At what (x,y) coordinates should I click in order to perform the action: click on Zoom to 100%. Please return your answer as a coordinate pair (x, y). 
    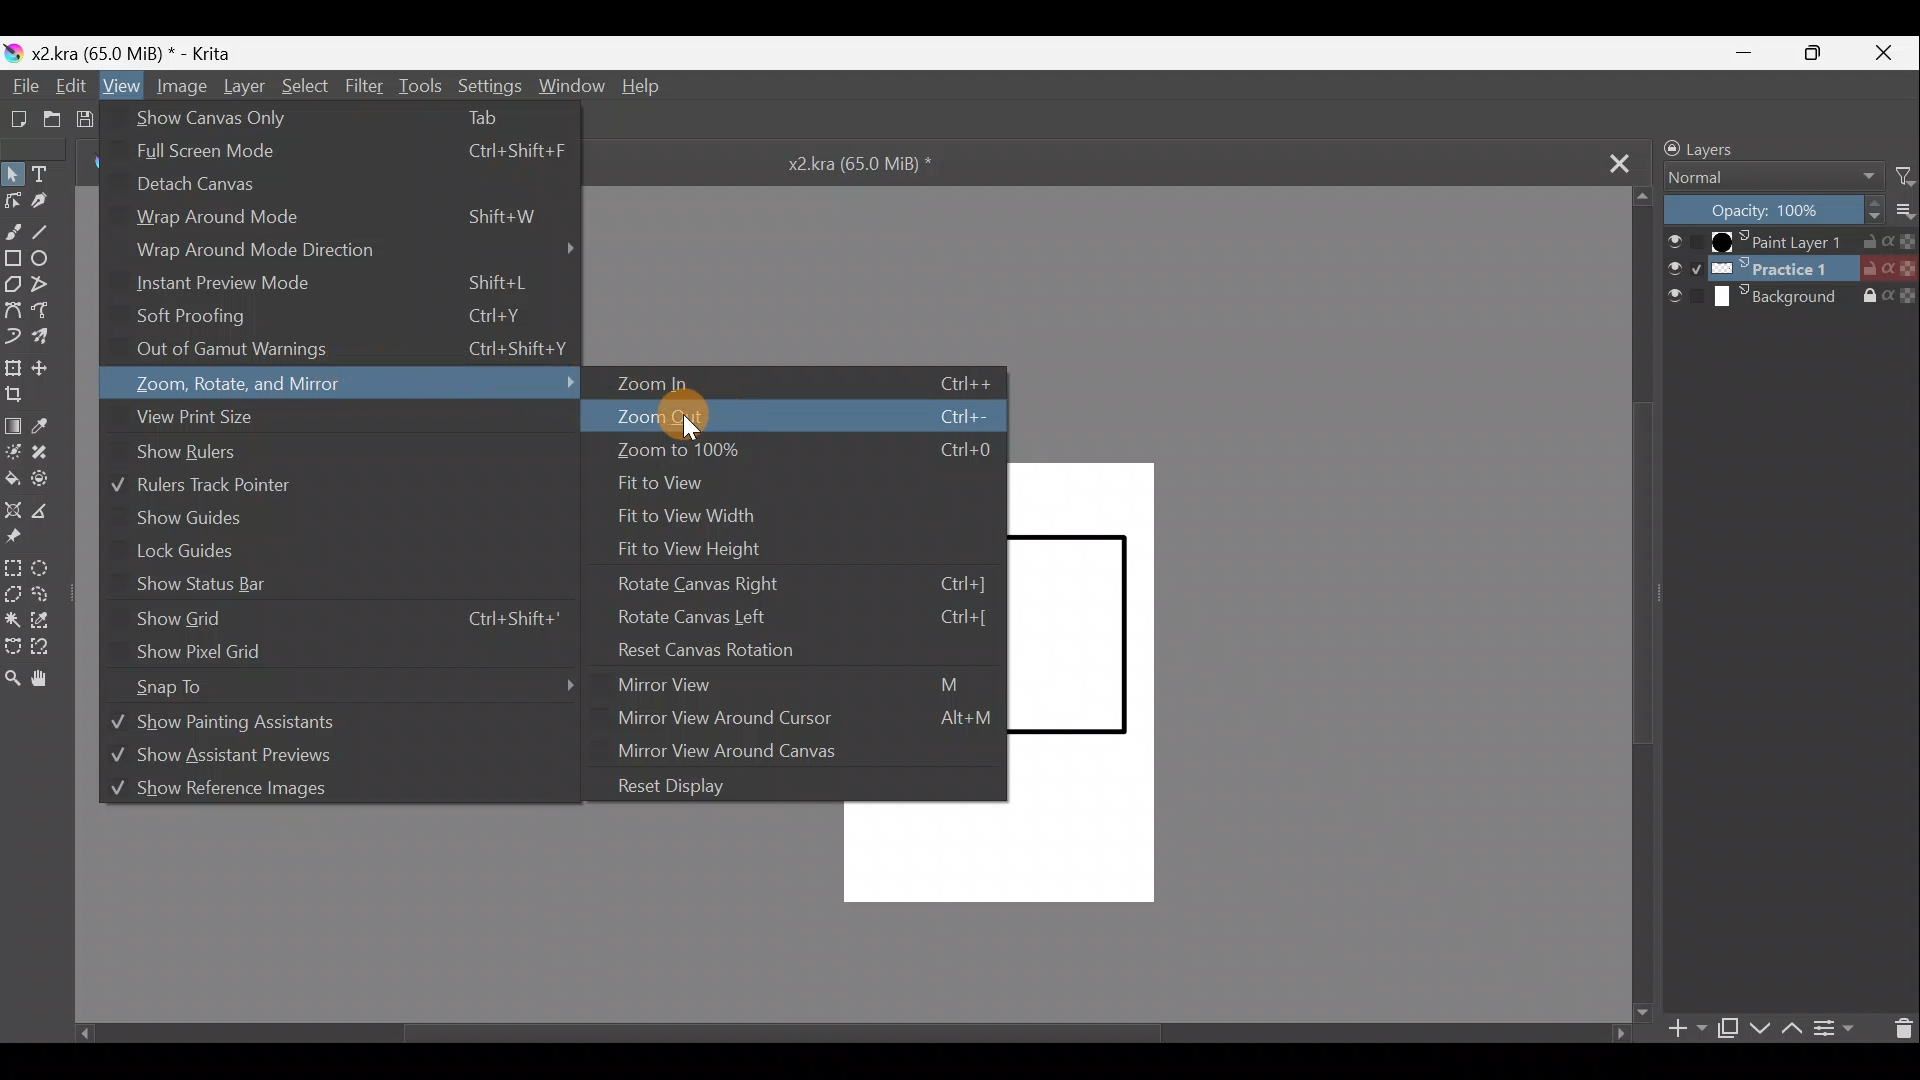
    Looking at the image, I should click on (797, 454).